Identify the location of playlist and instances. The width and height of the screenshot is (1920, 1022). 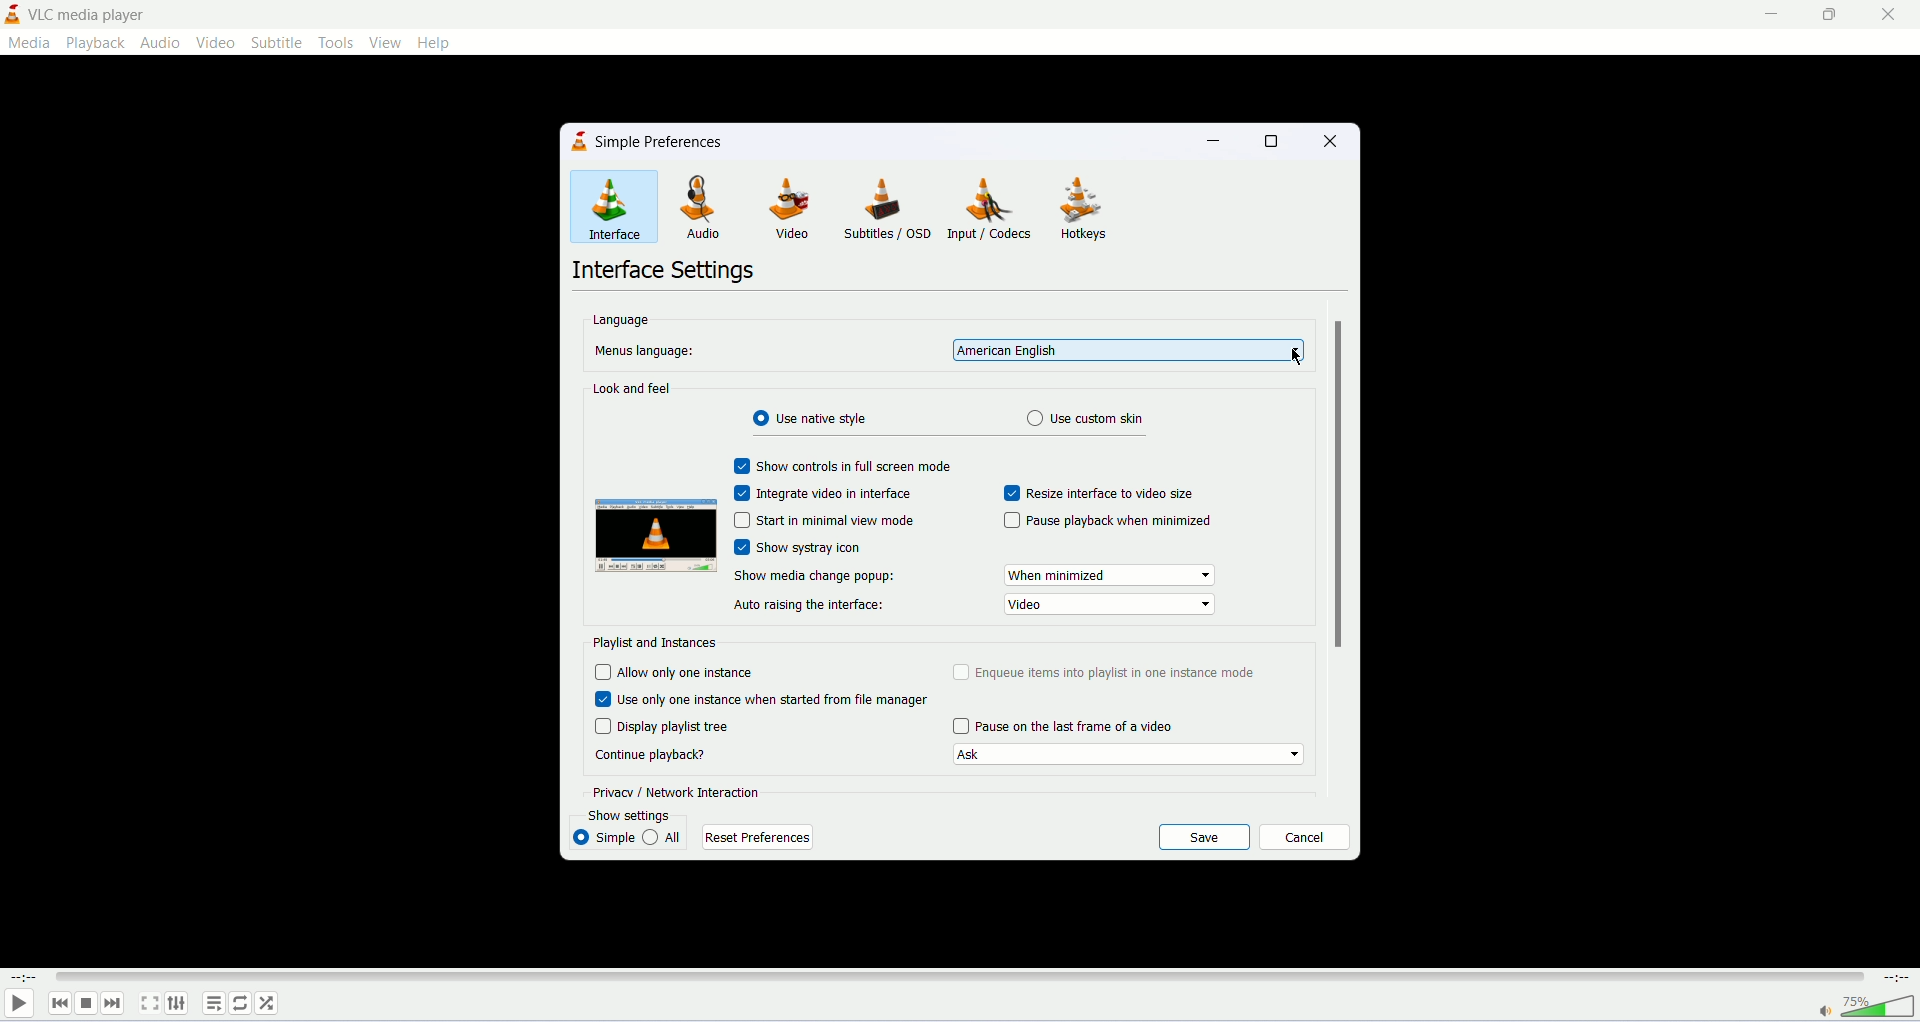
(655, 643).